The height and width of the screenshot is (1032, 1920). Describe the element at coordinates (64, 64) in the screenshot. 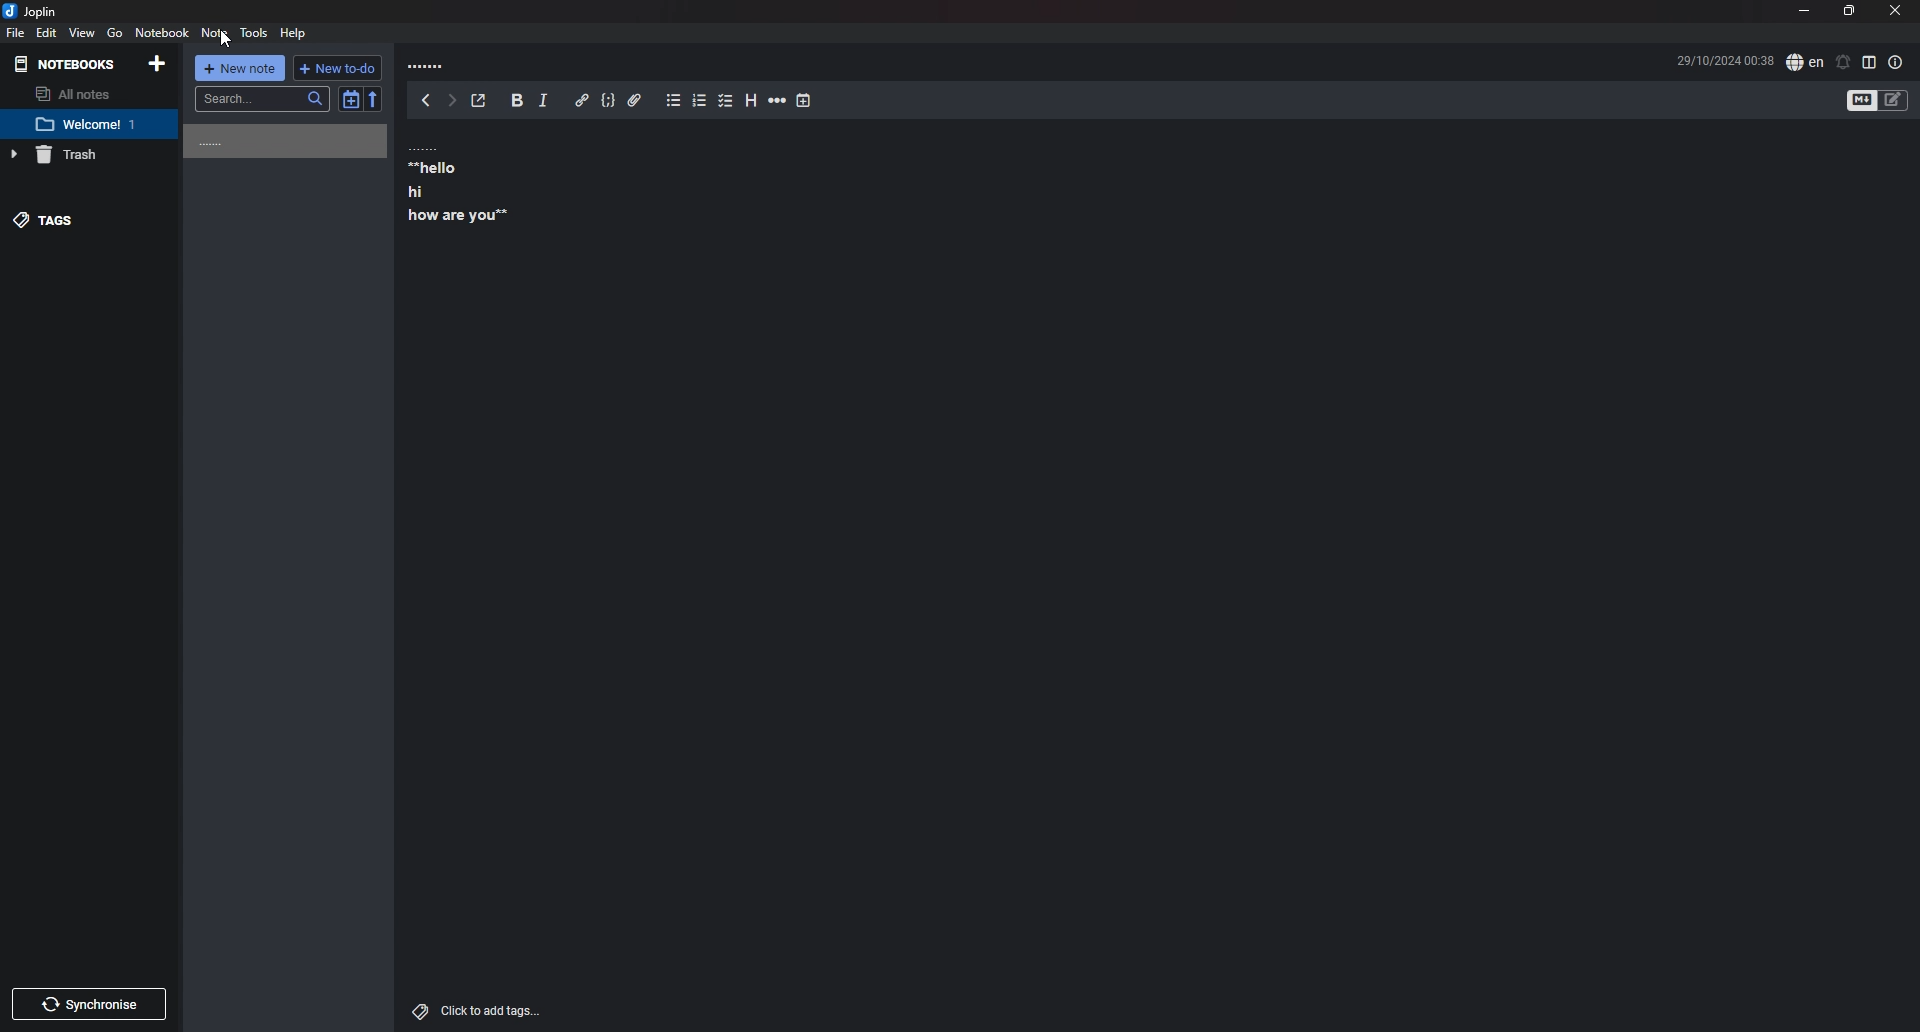

I see `Notebooks` at that location.